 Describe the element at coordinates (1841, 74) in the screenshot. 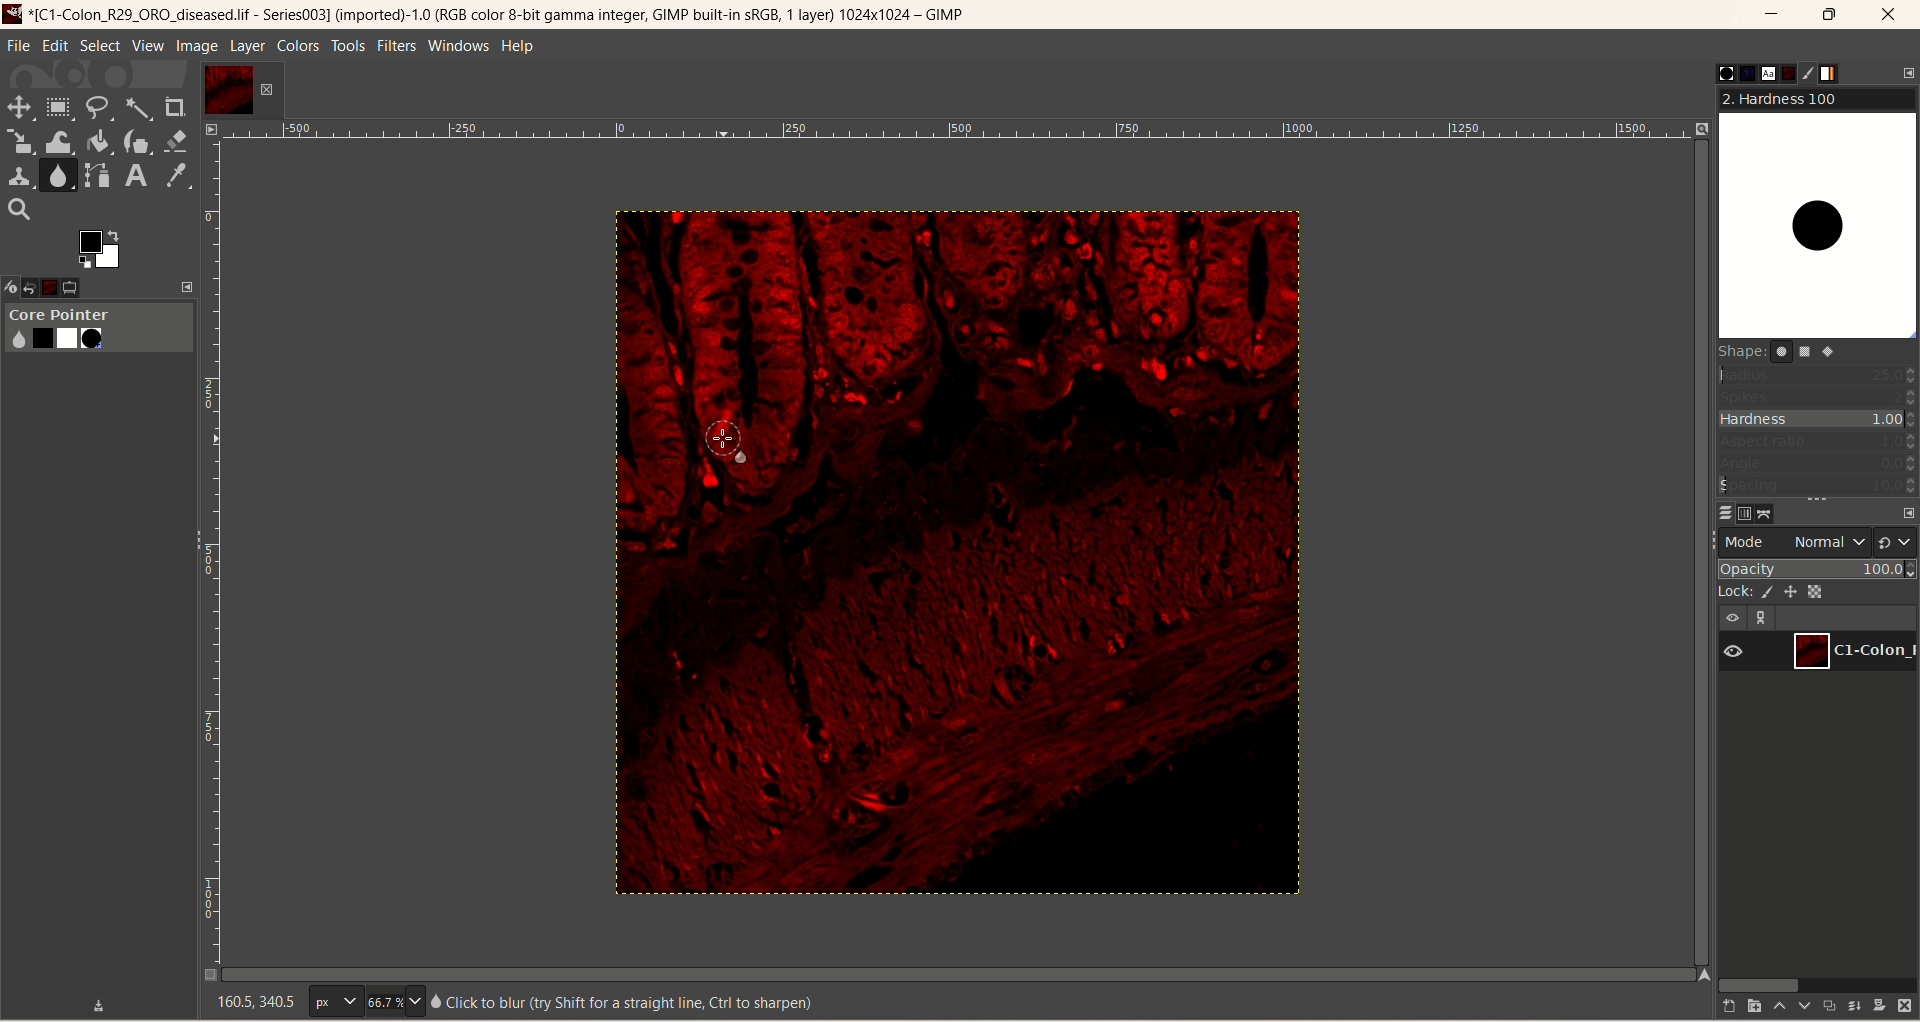

I see `gradient` at that location.